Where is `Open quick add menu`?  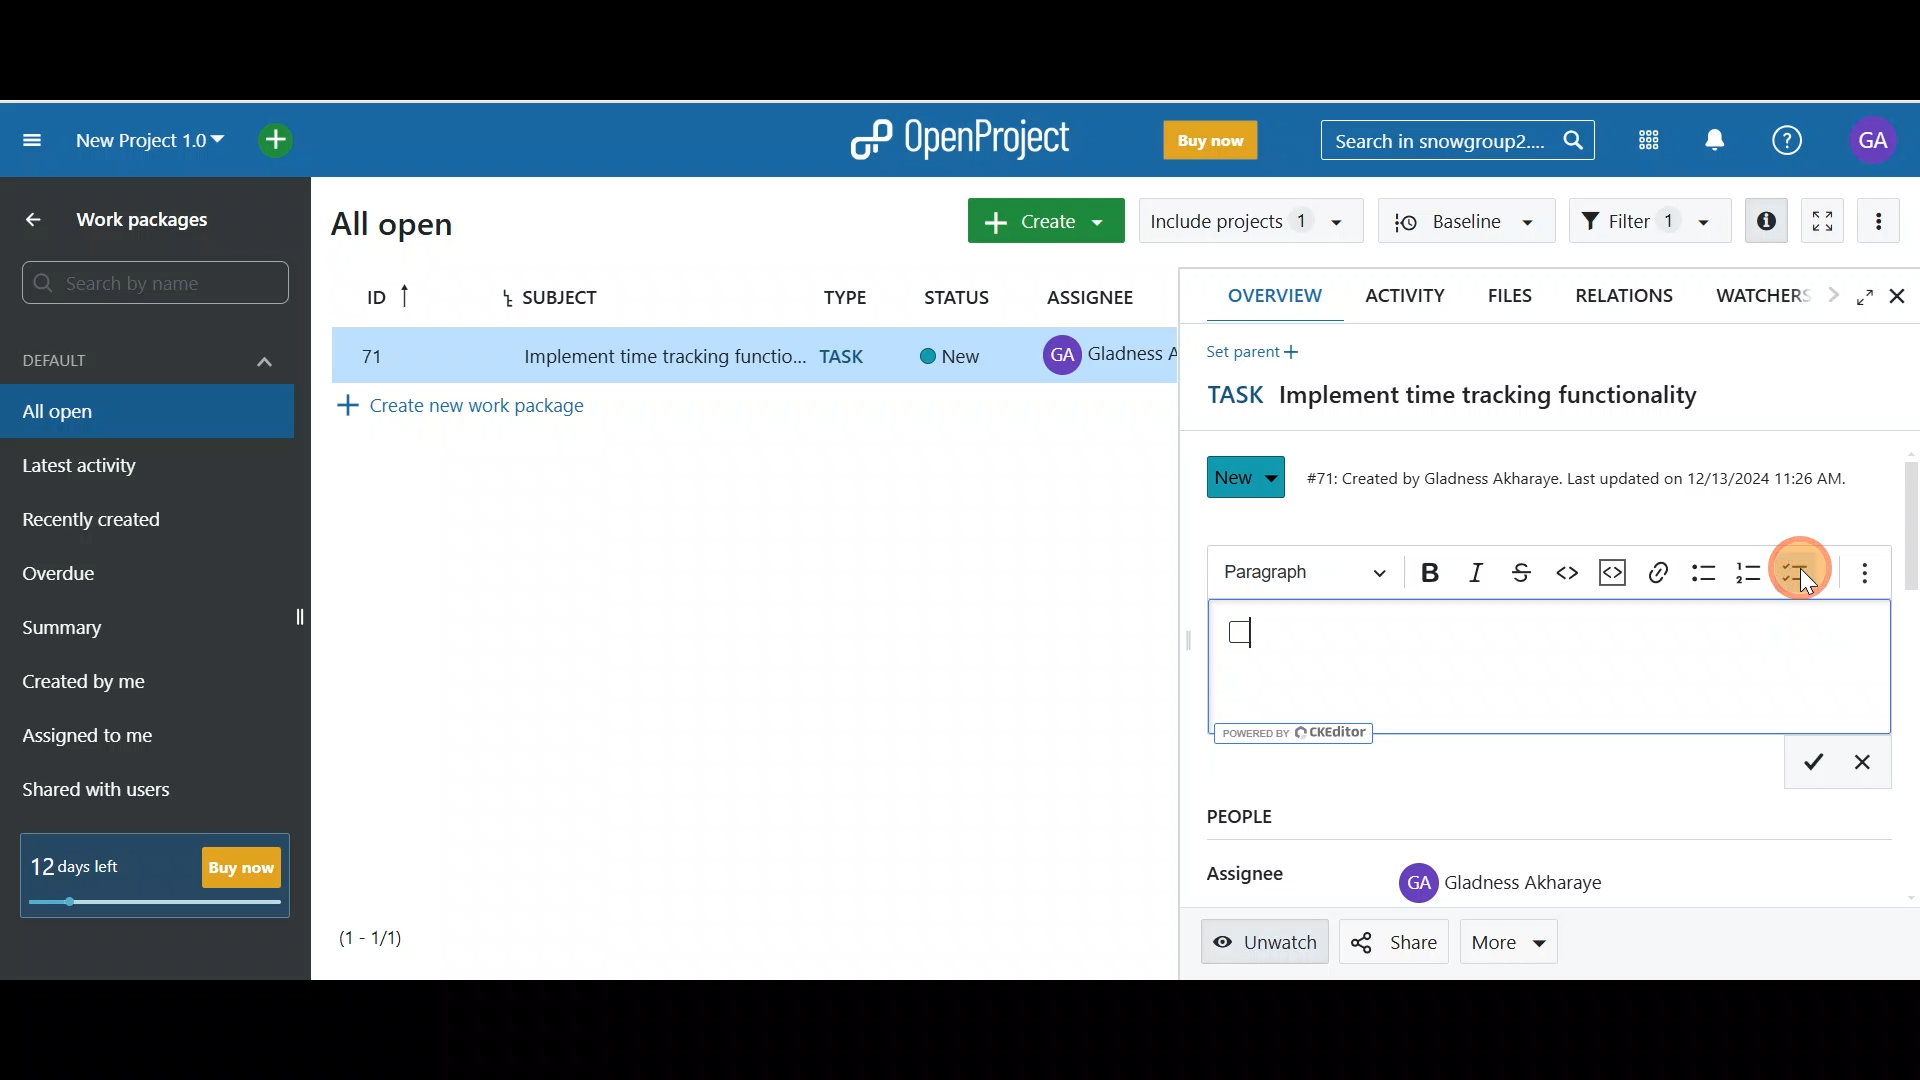
Open quick add menu is located at coordinates (275, 137).